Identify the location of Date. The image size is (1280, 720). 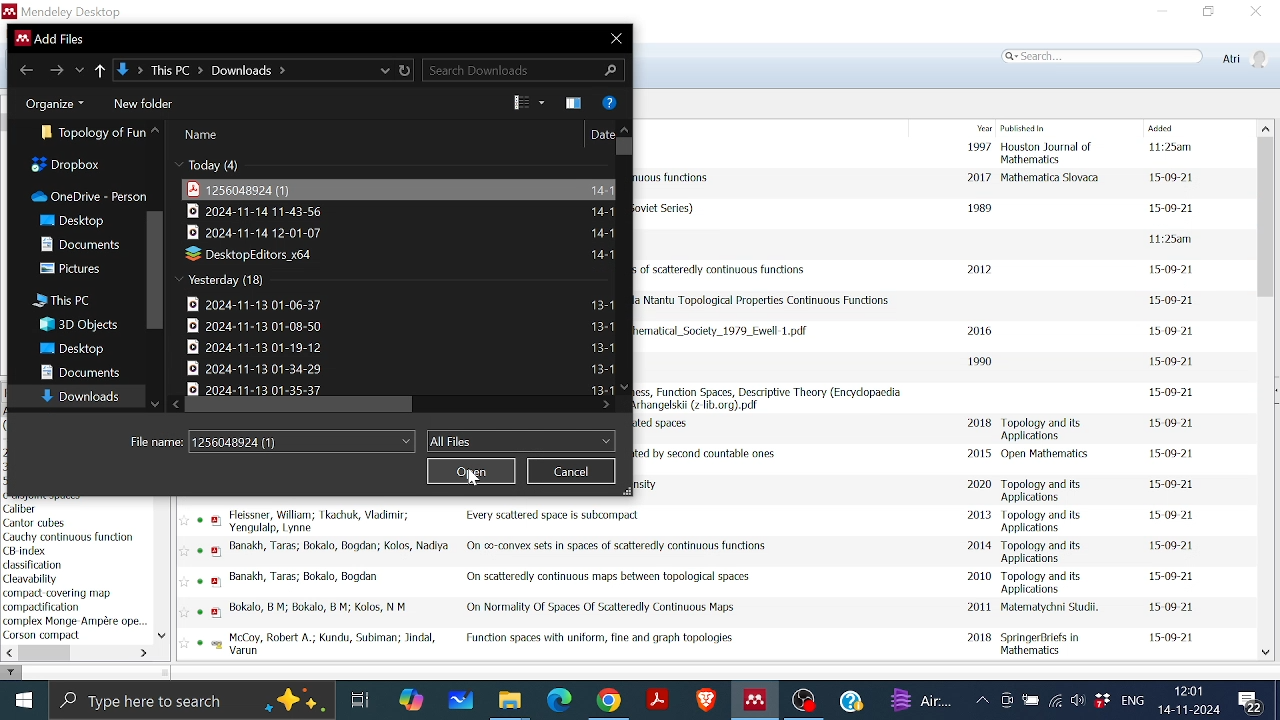
(600, 388).